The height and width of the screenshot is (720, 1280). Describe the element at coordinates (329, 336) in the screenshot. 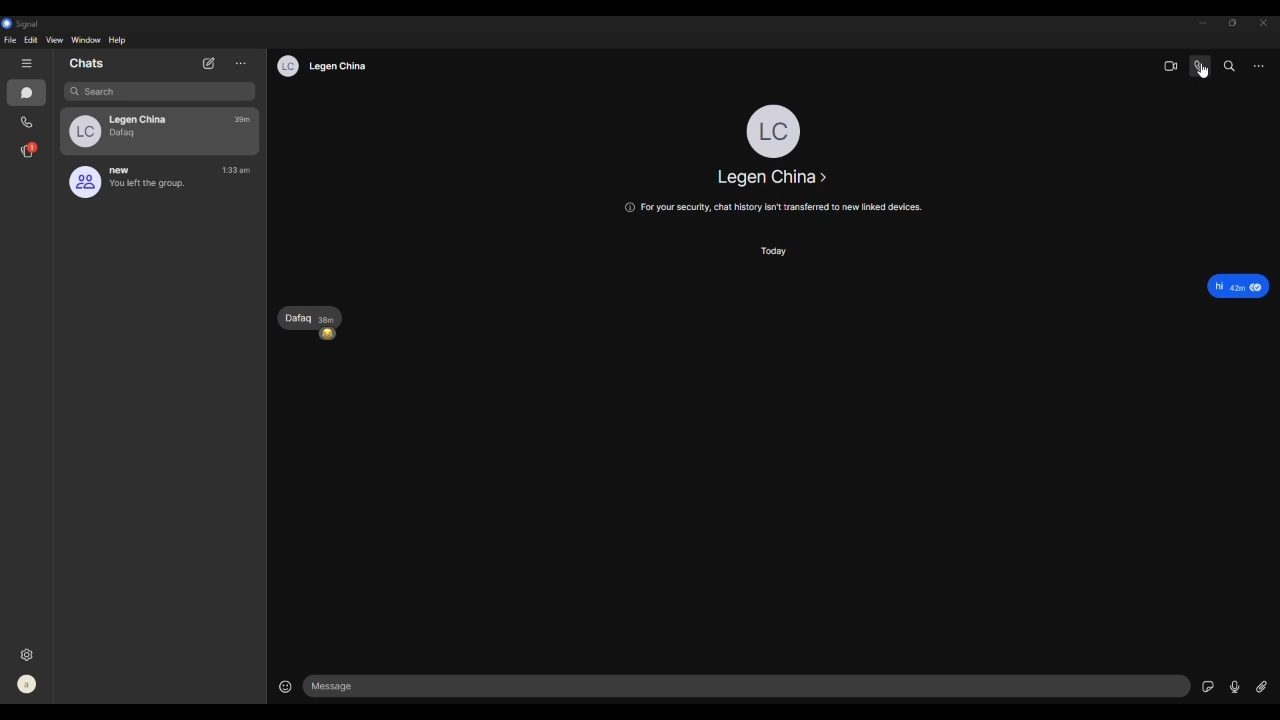

I see `emoji` at that location.